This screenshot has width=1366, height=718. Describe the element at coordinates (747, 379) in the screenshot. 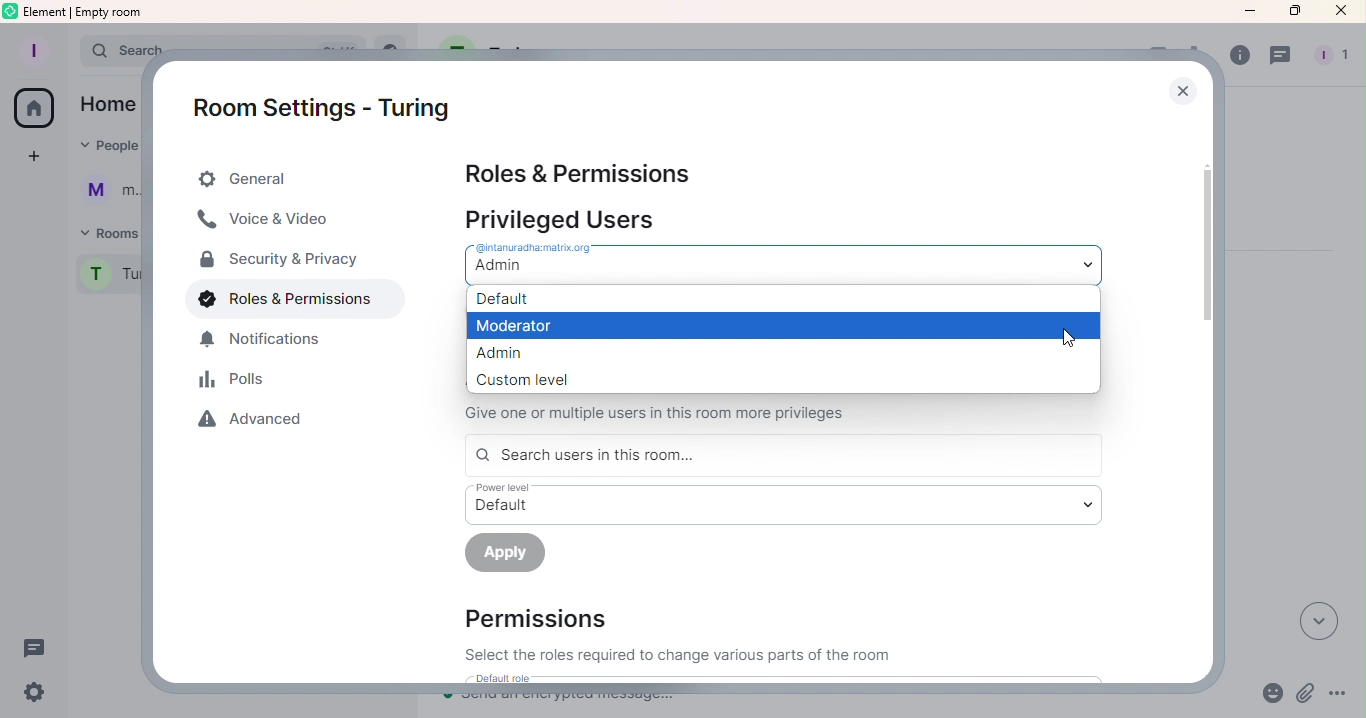

I see `Custom level` at that location.